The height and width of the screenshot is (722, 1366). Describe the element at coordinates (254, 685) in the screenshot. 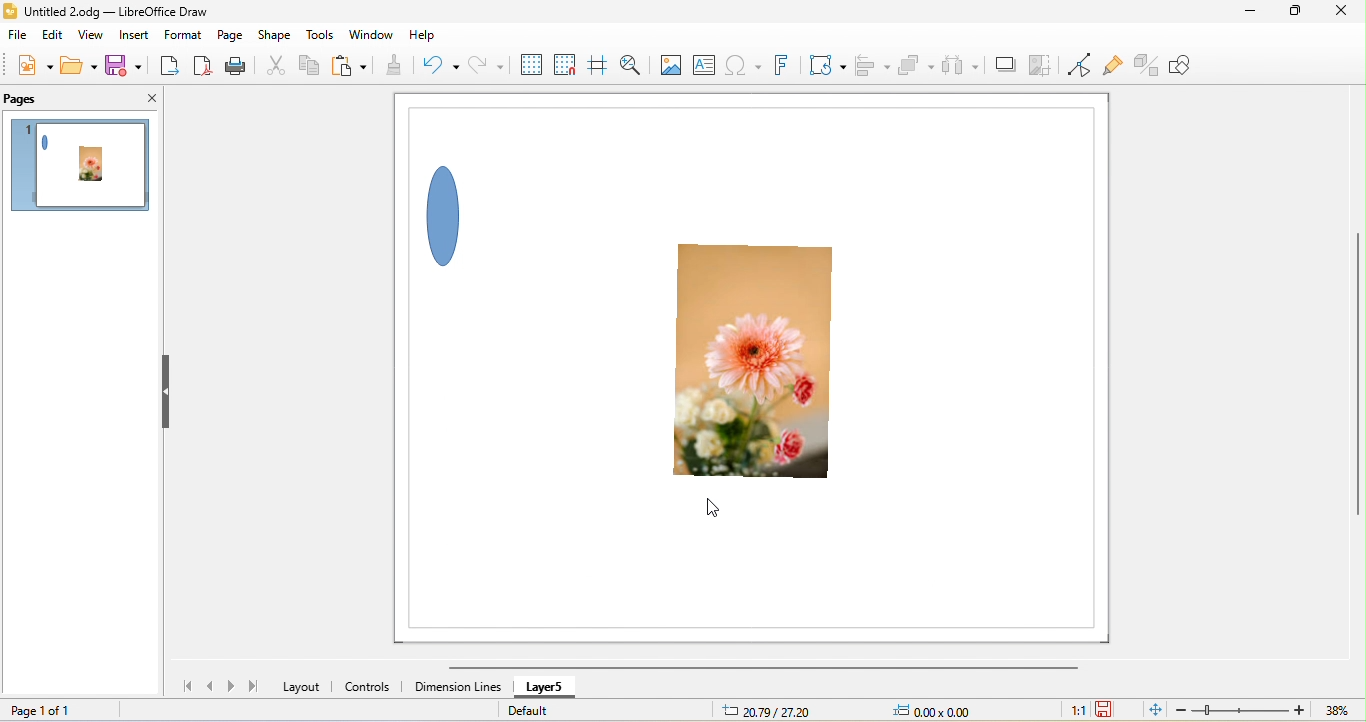

I see `last page` at that location.